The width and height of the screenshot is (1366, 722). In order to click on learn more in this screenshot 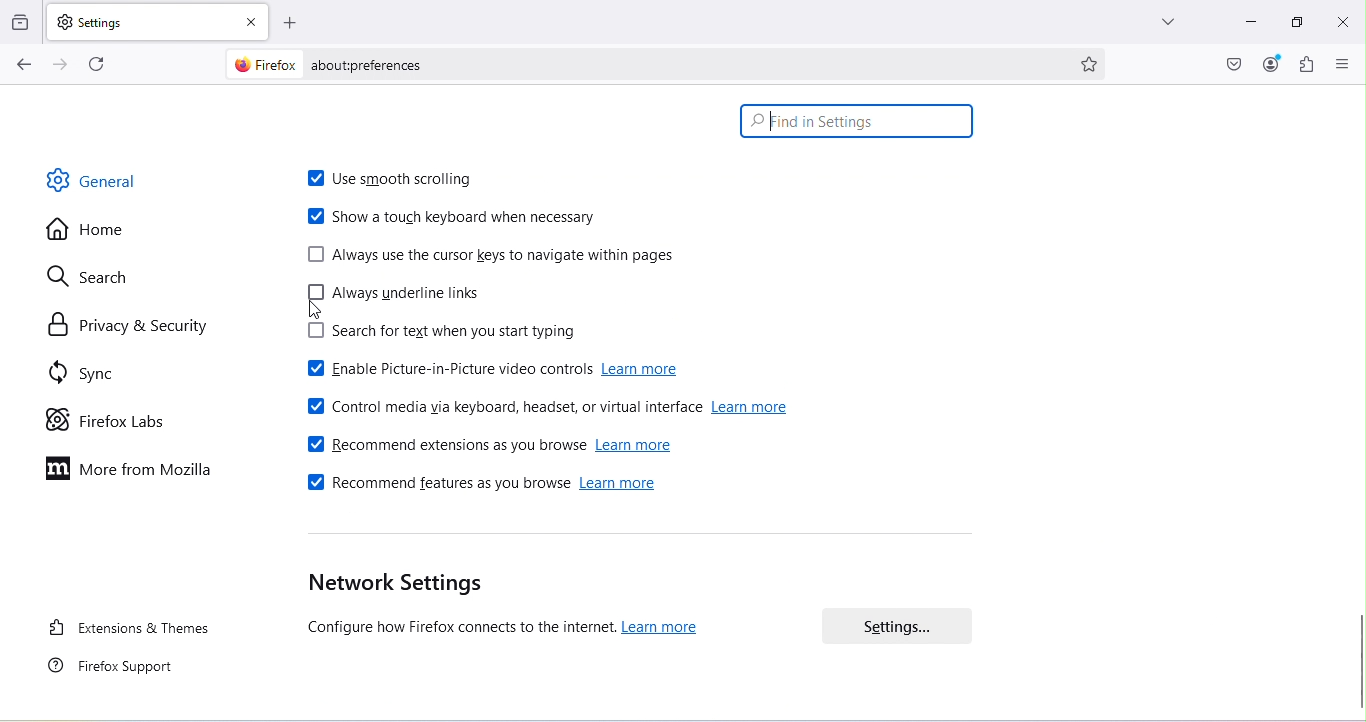, I will do `click(665, 629)`.